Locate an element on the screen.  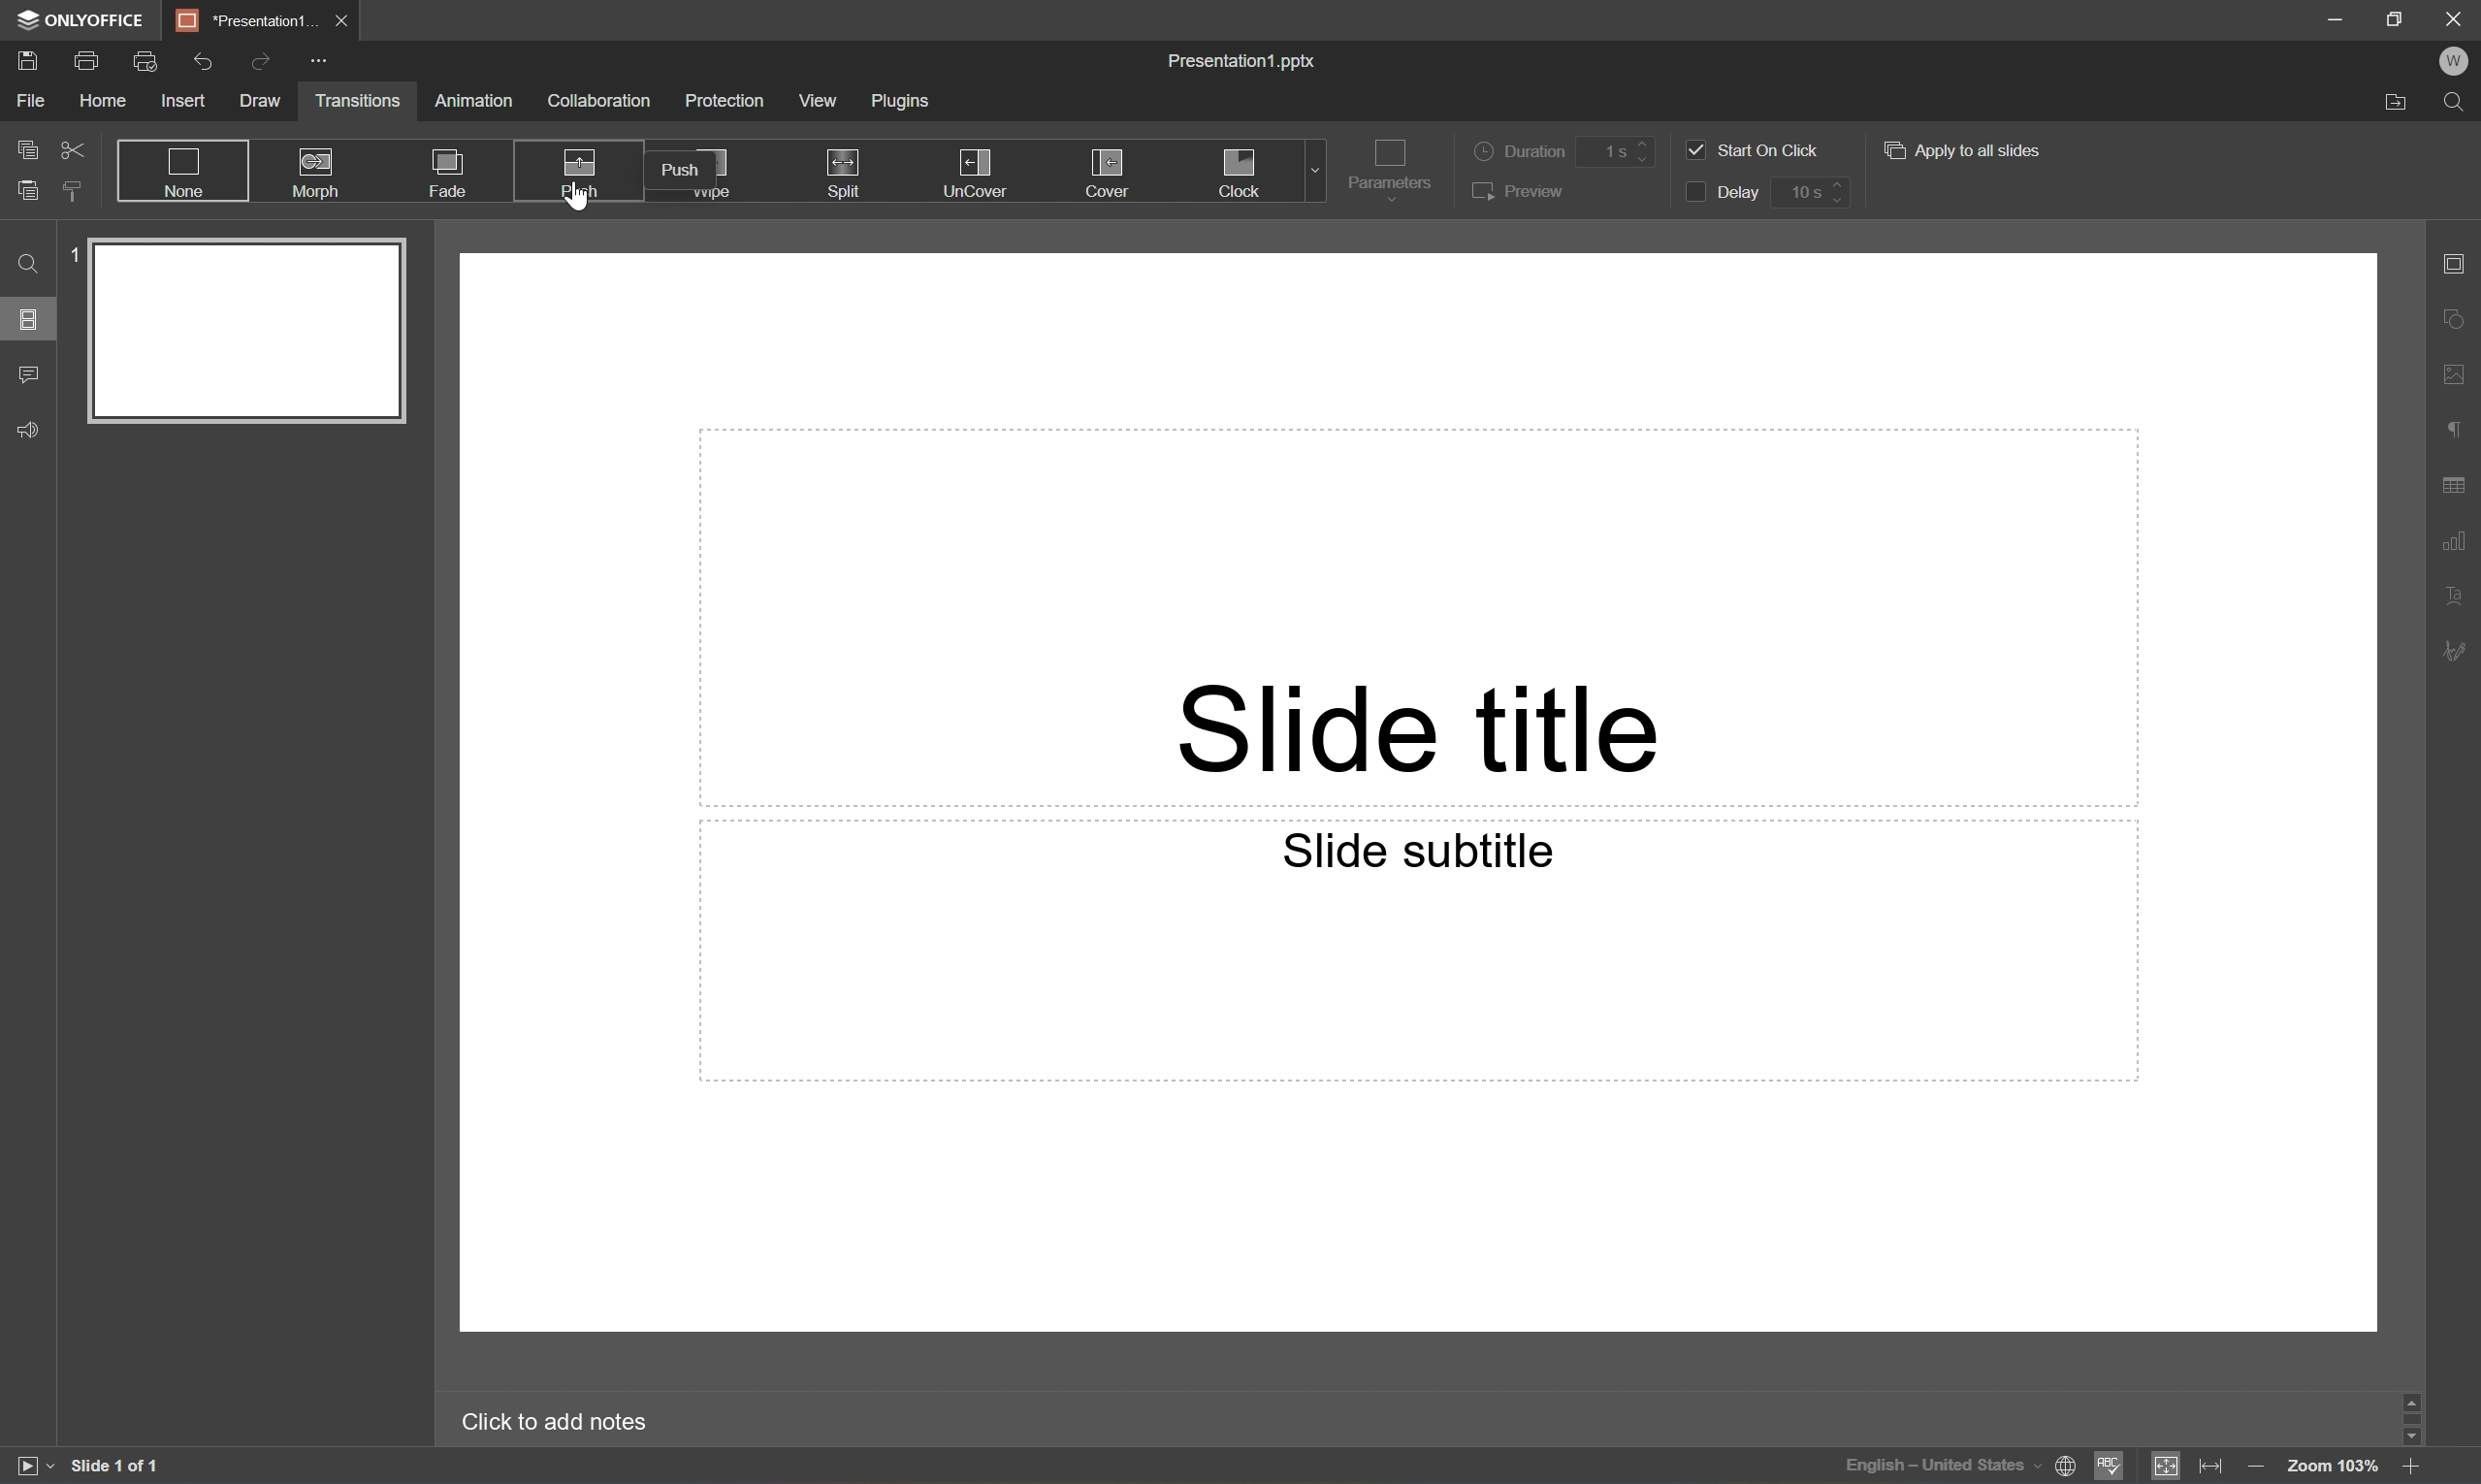
Image settings is located at coordinates (2456, 378).